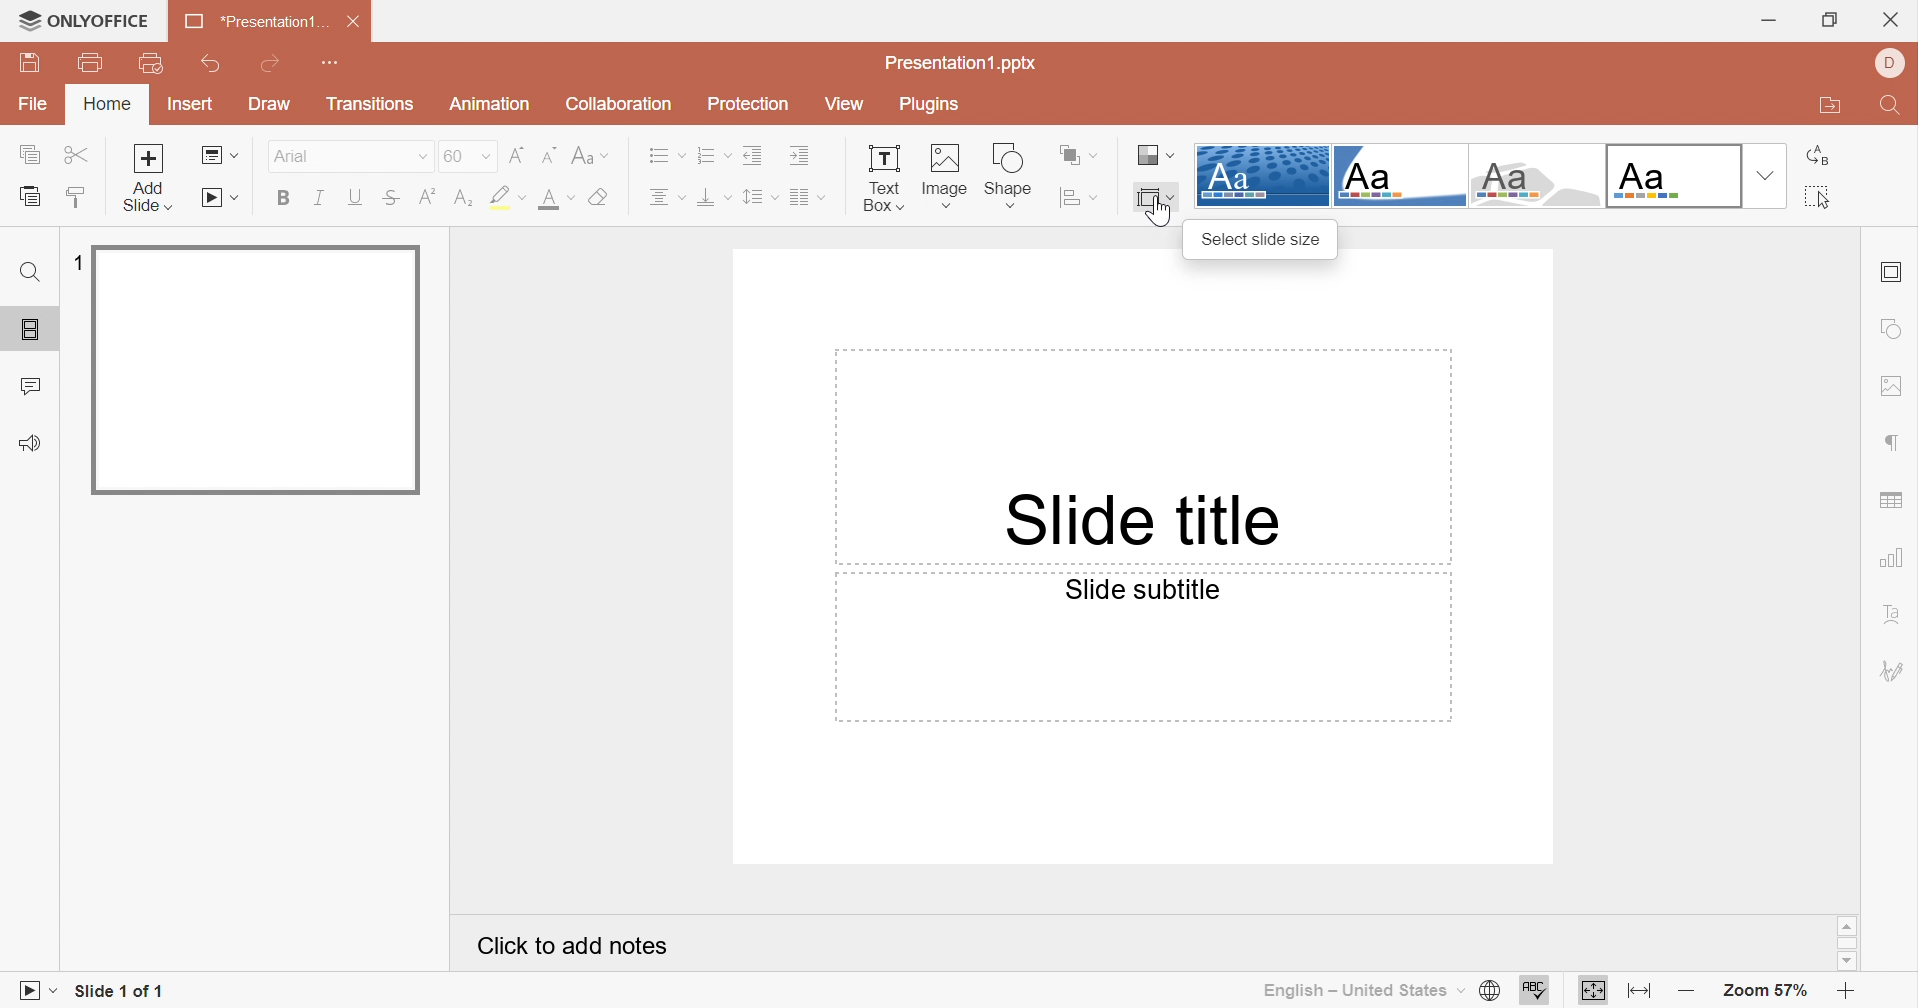 The height and width of the screenshot is (1008, 1918). What do you see at coordinates (270, 104) in the screenshot?
I see `Draw` at bounding box center [270, 104].